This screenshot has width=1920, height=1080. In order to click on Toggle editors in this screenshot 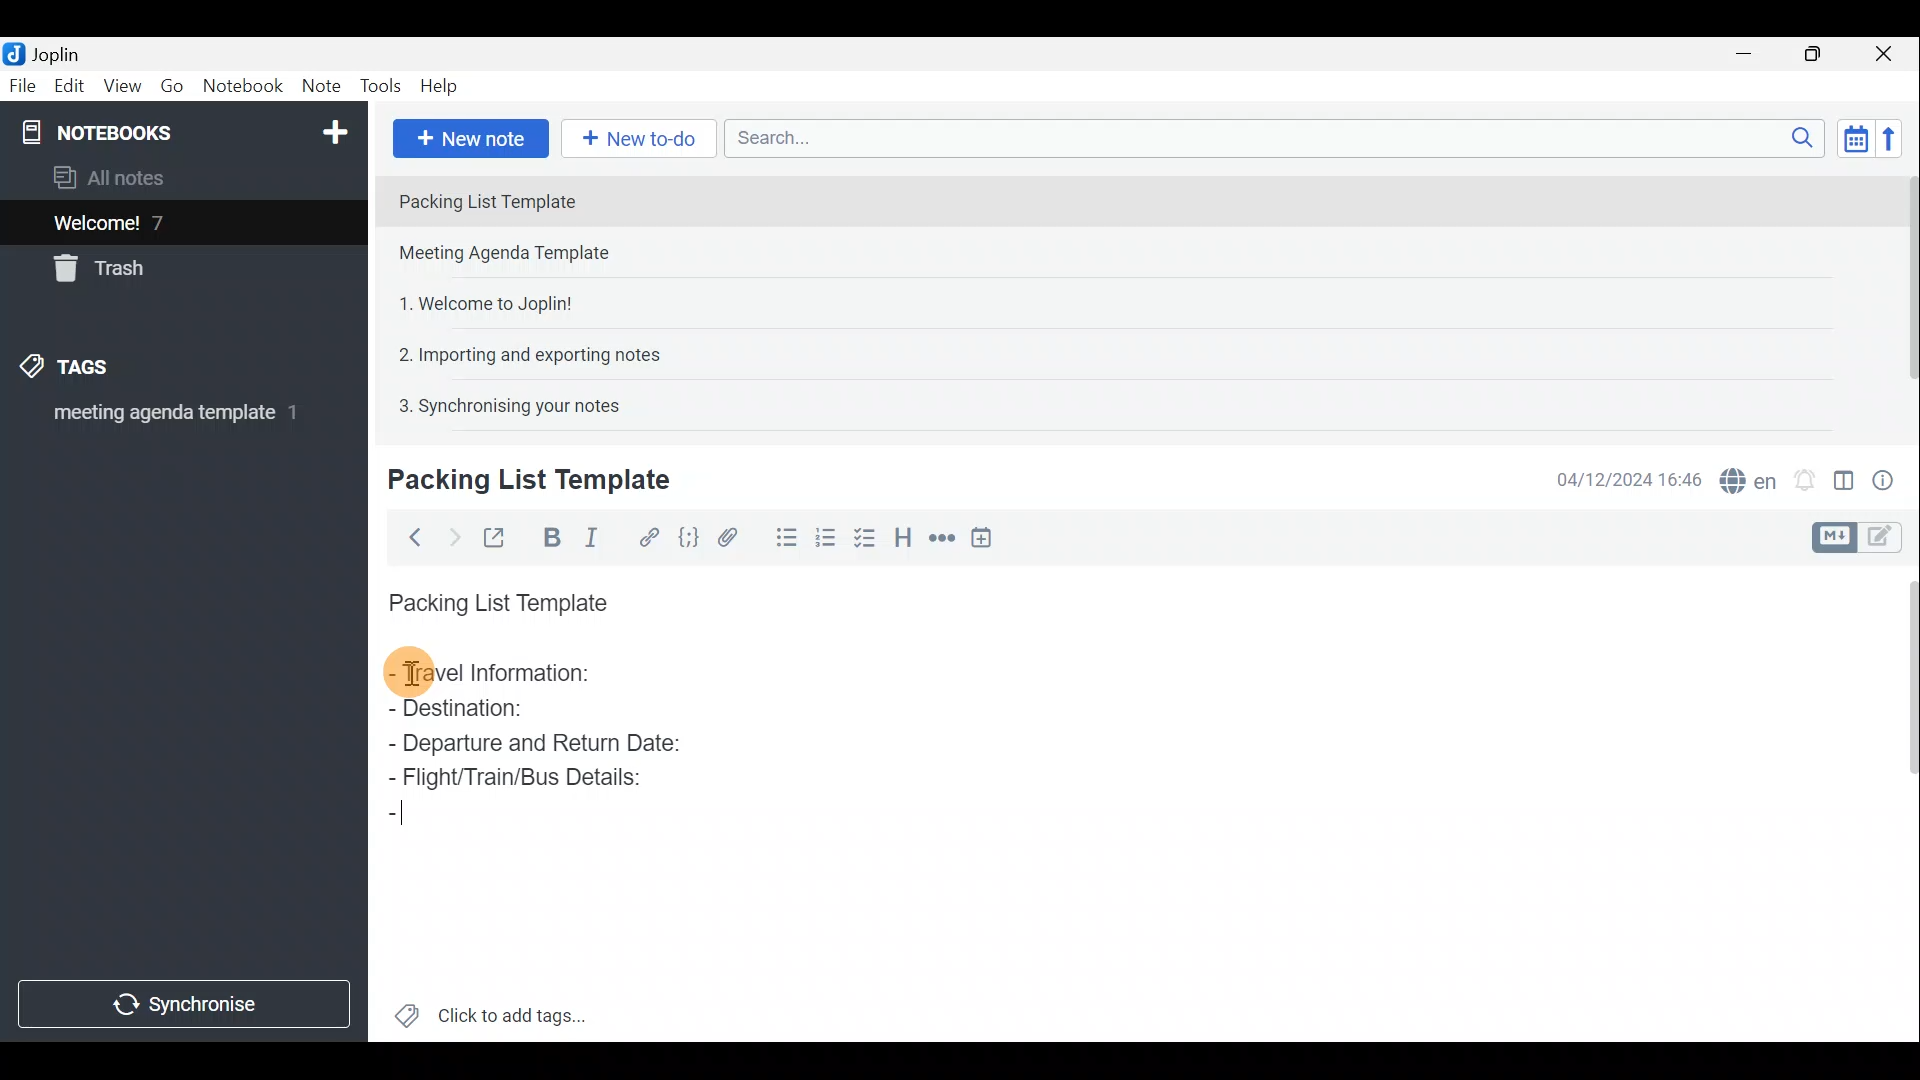, I will do `click(1890, 539)`.